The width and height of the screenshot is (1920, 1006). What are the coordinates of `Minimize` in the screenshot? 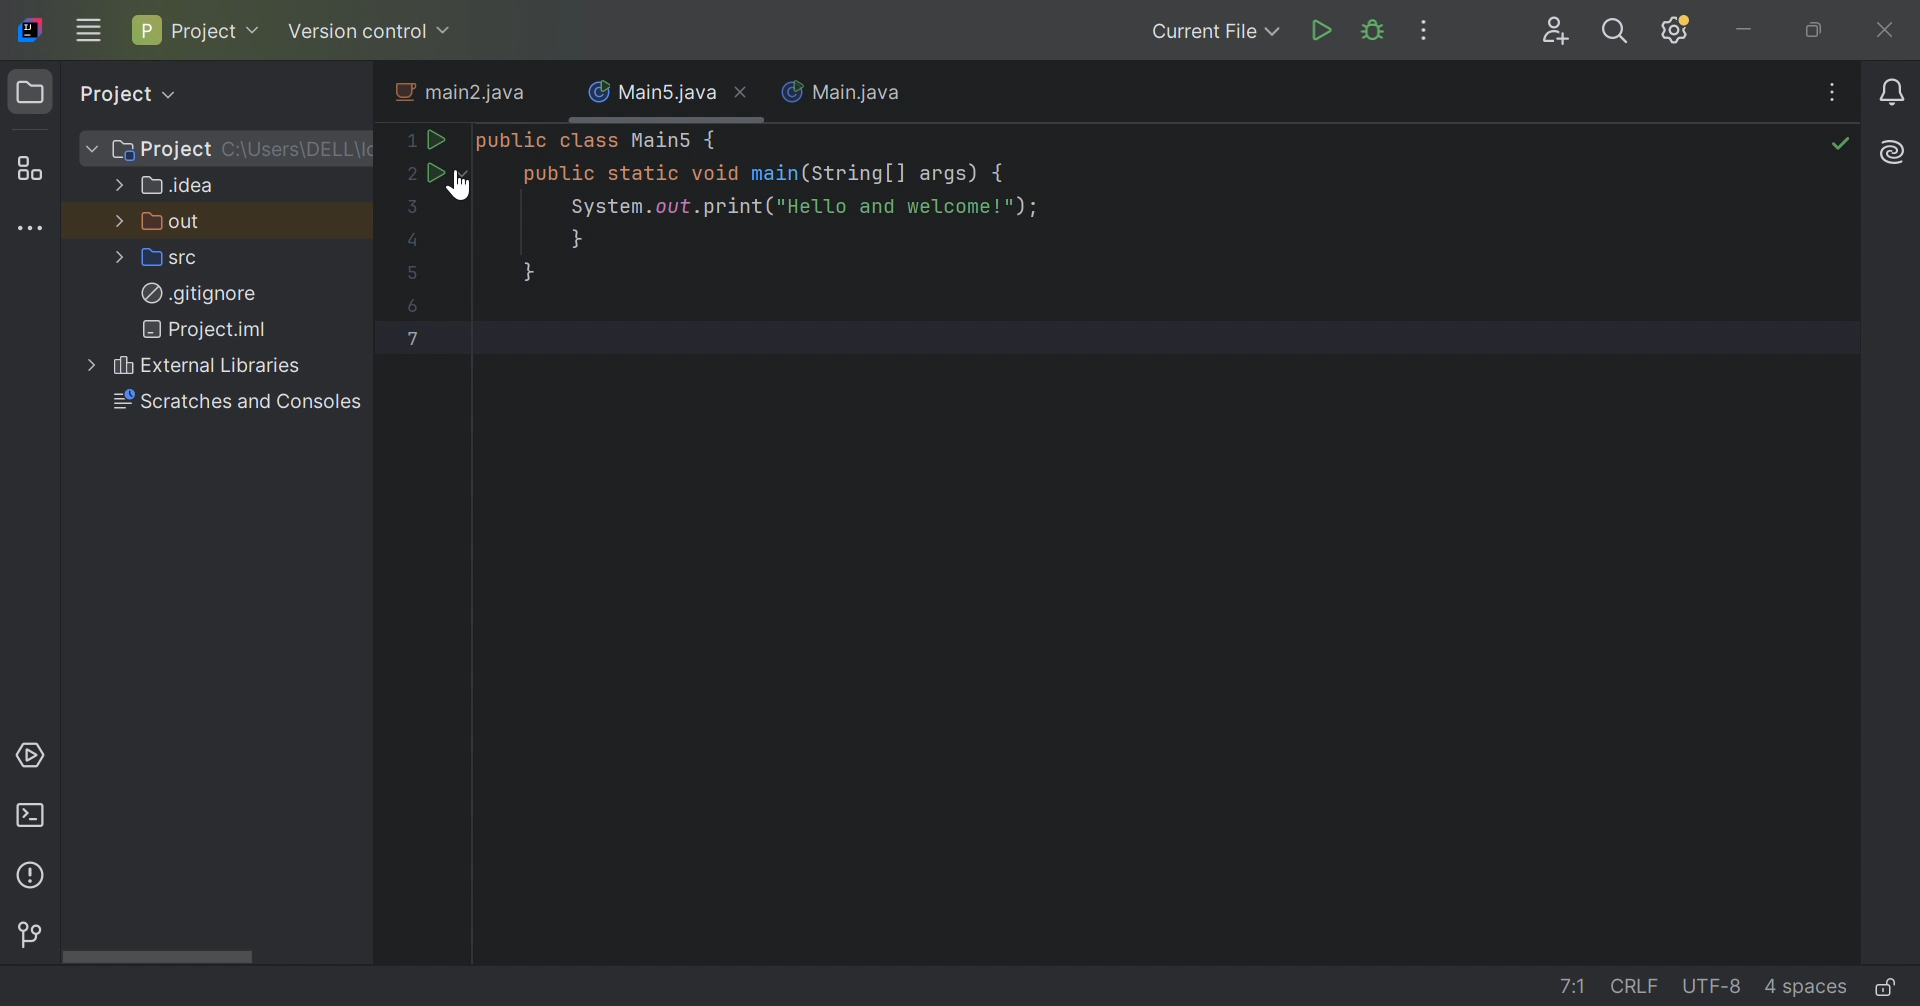 It's located at (1749, 29).